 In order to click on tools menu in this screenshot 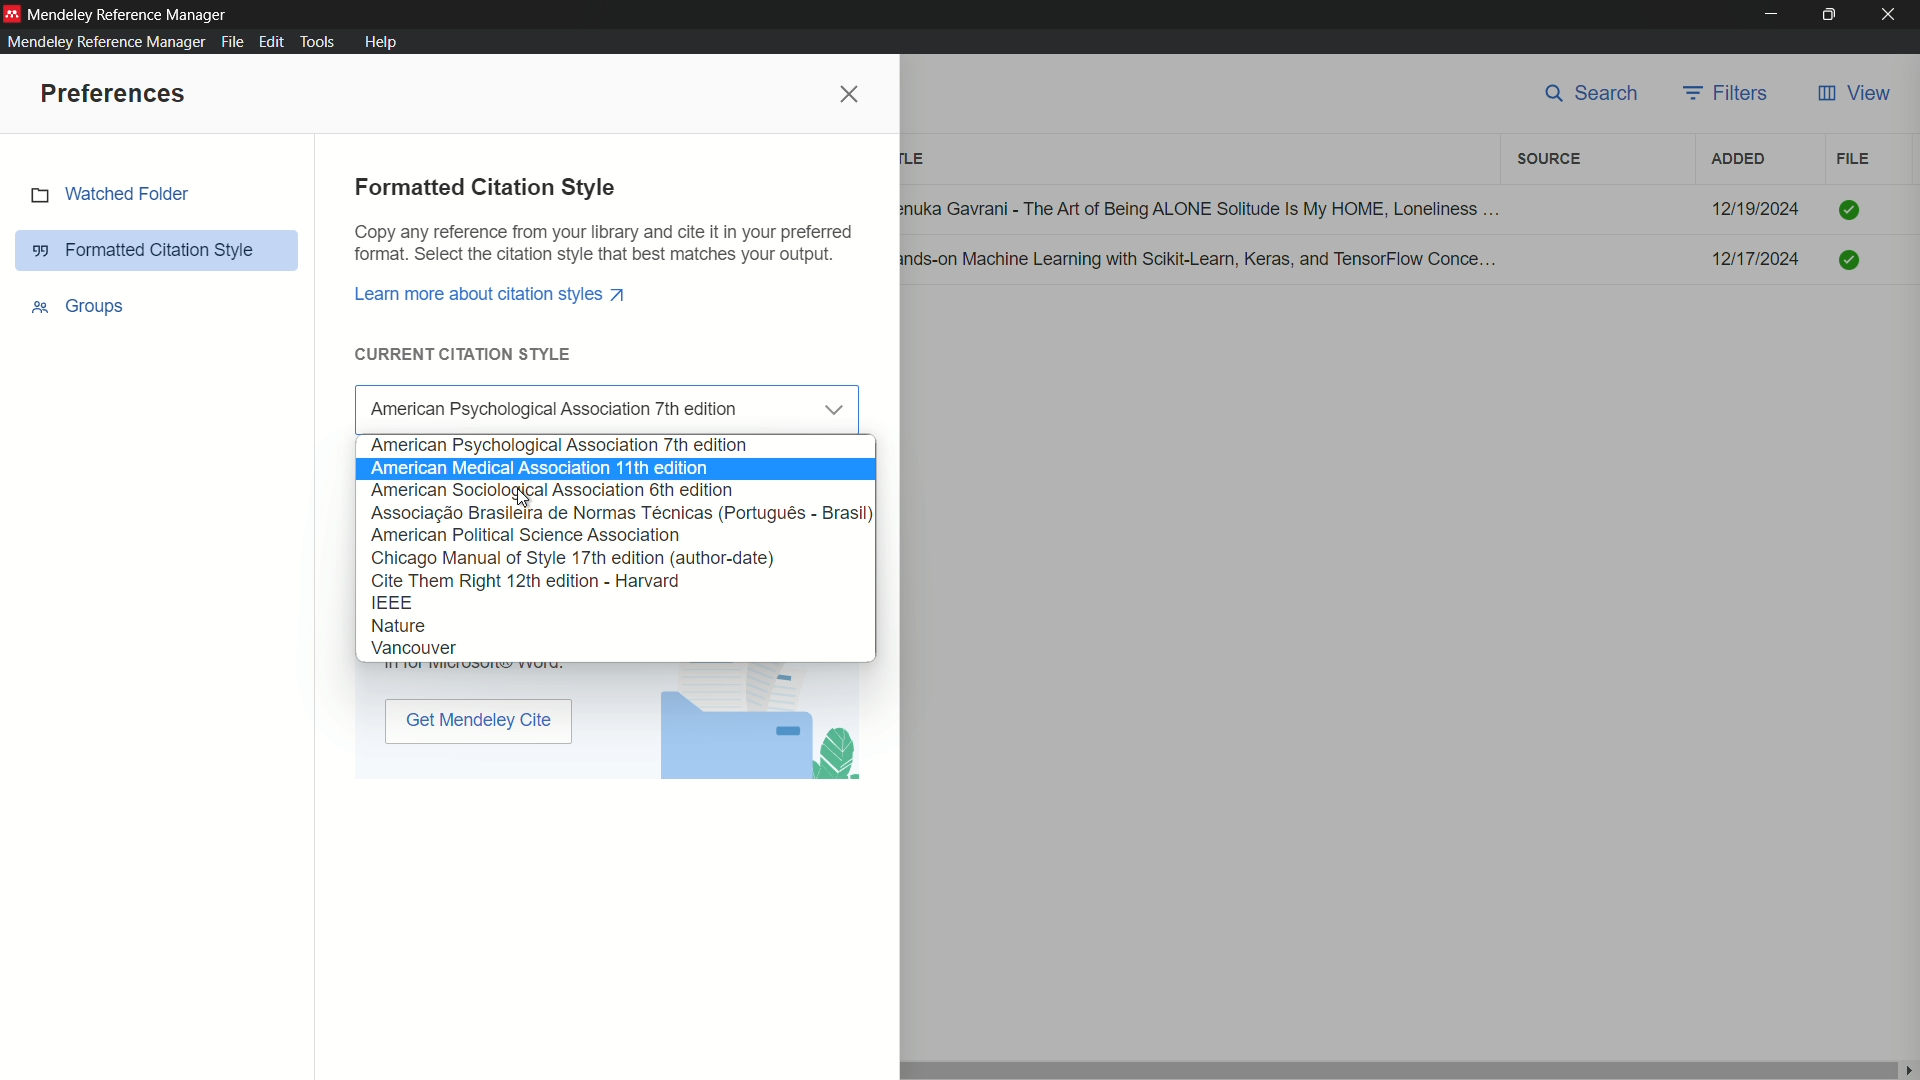, I will do `click(319, 42)`.